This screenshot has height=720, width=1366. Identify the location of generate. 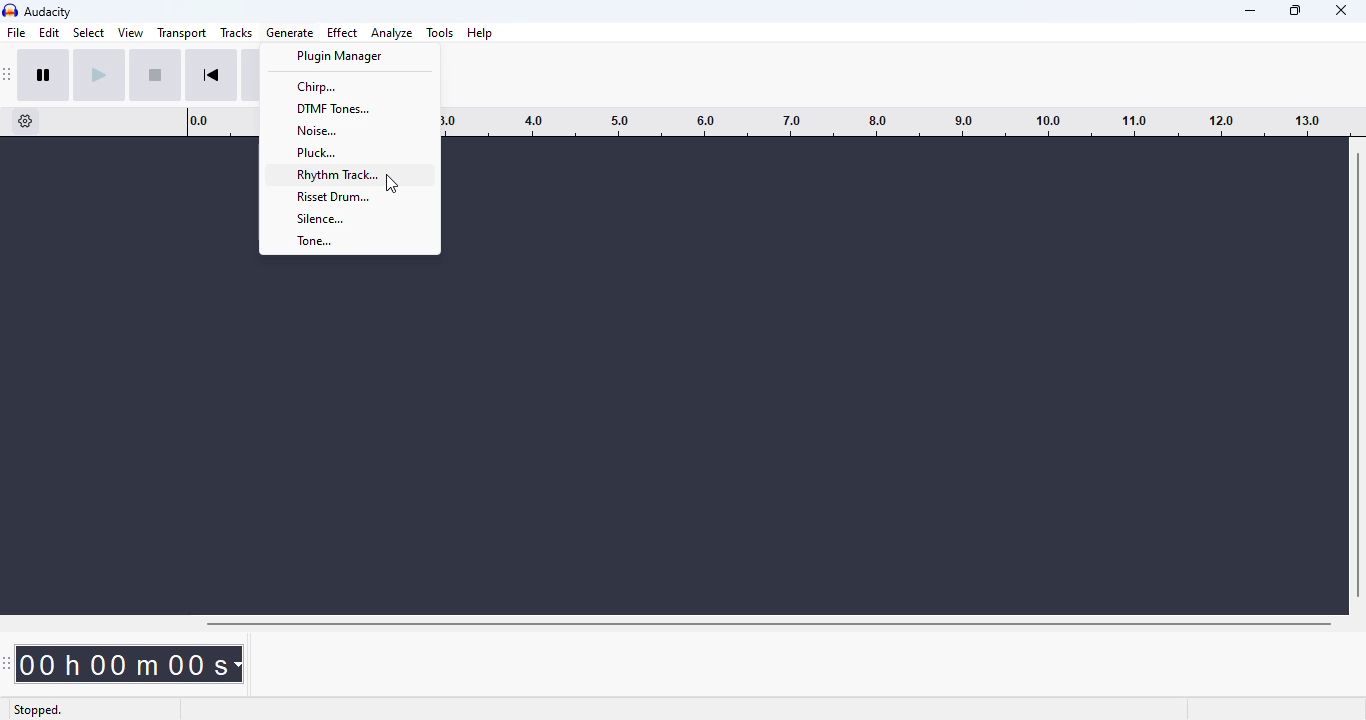
(291, 32).